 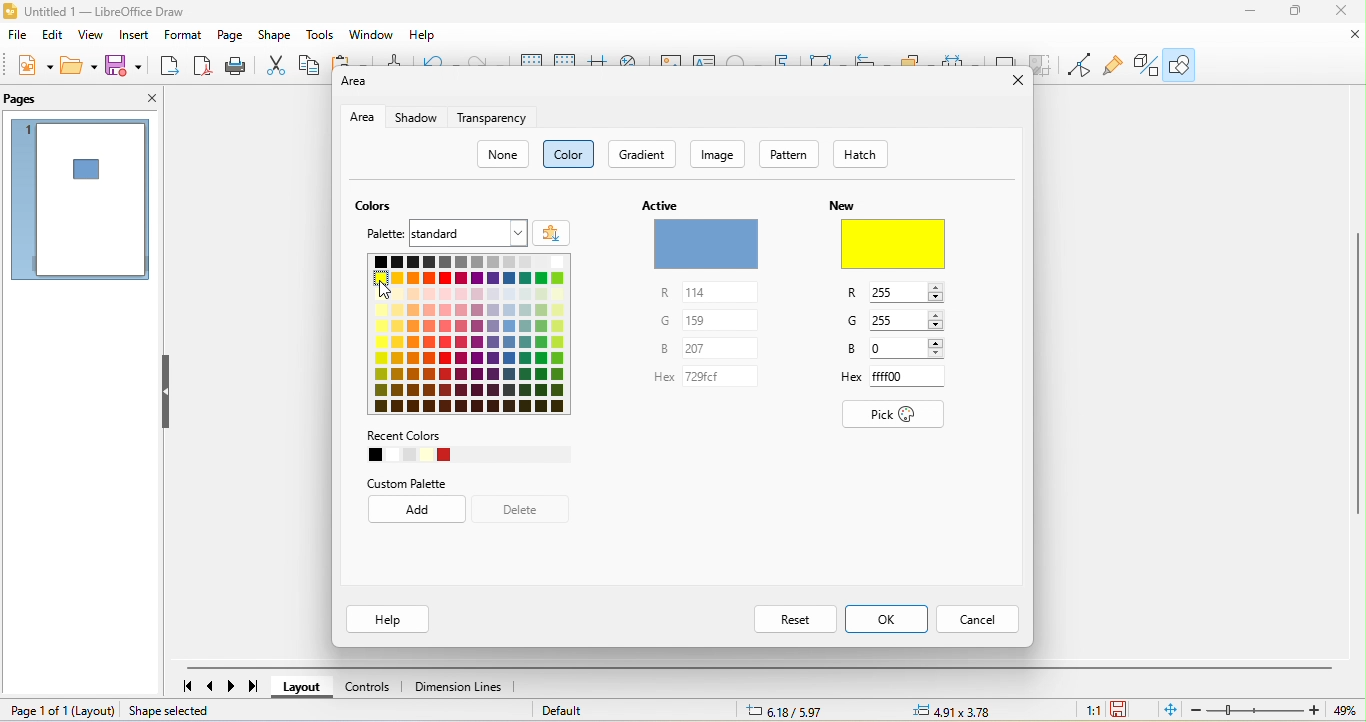 What do you see at coordinates (494, 117) in the screenshot?
I see `transparency` at bounding box center [494, 117].